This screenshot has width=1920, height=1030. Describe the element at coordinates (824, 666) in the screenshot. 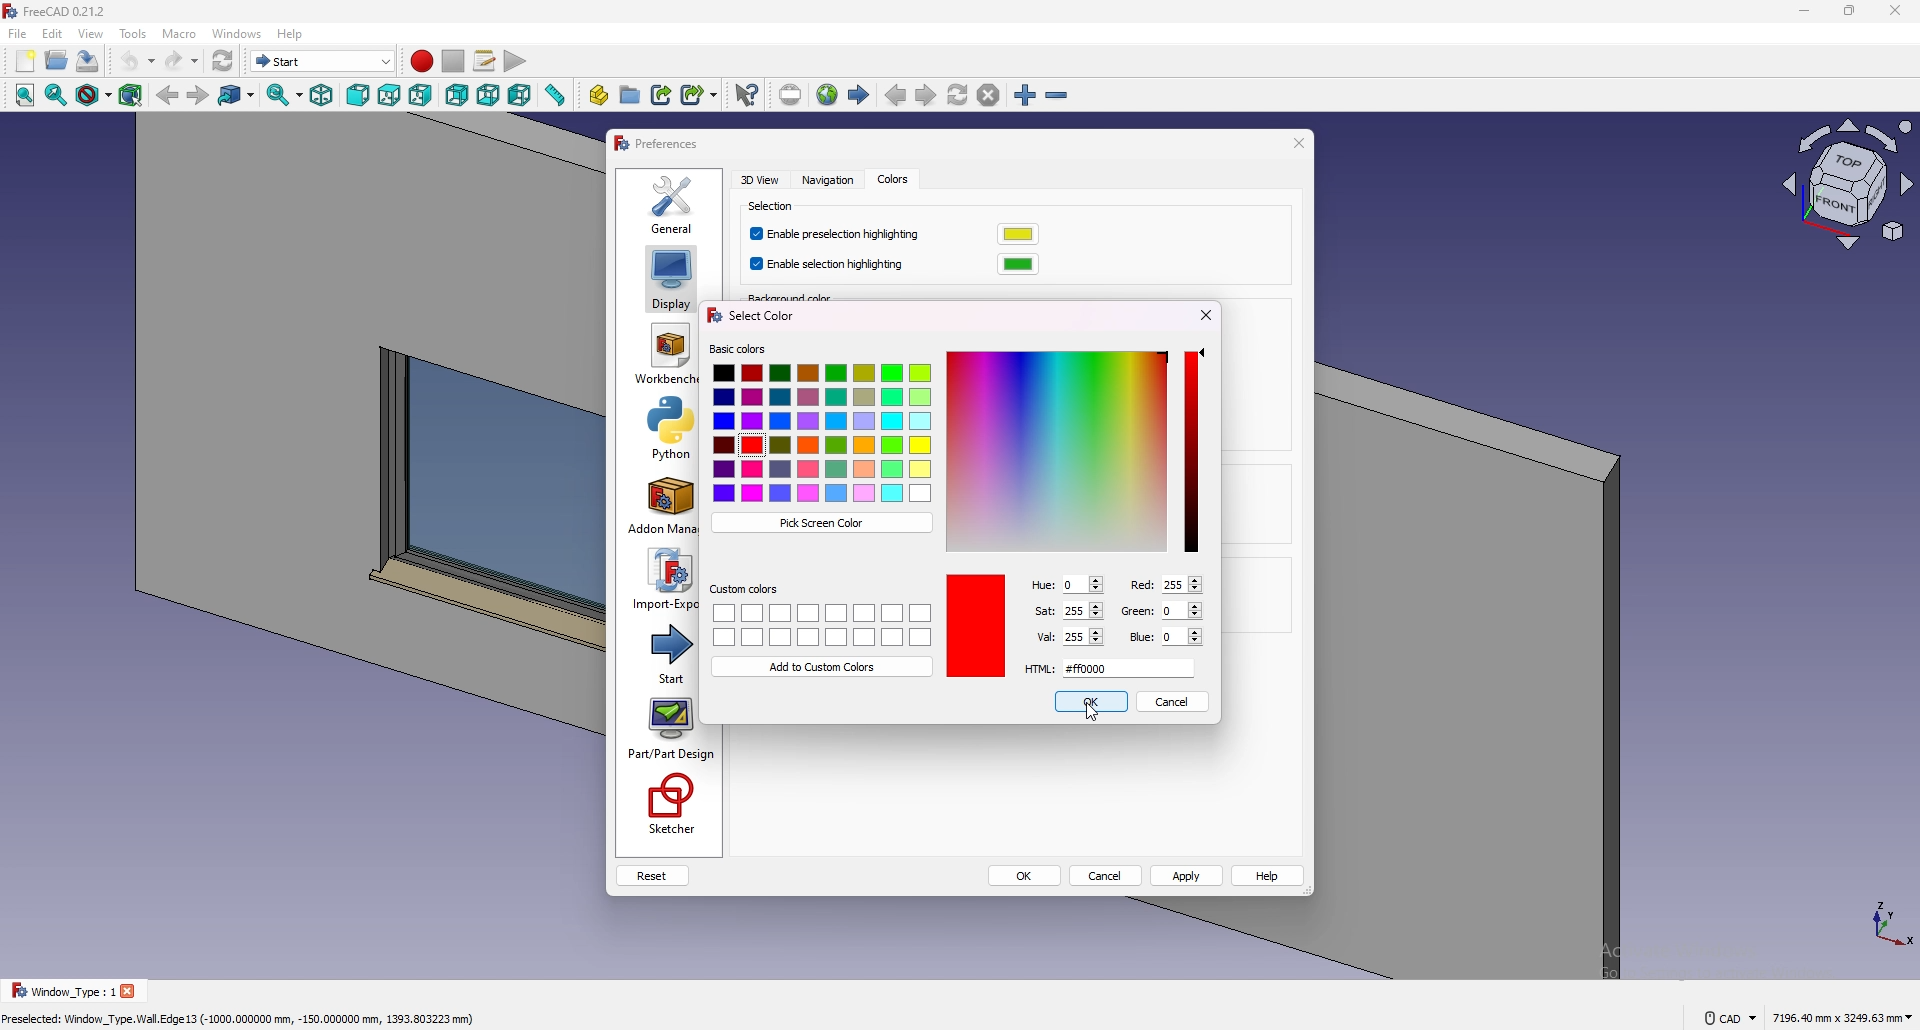

I see `Add to Custom Colors` at that location.